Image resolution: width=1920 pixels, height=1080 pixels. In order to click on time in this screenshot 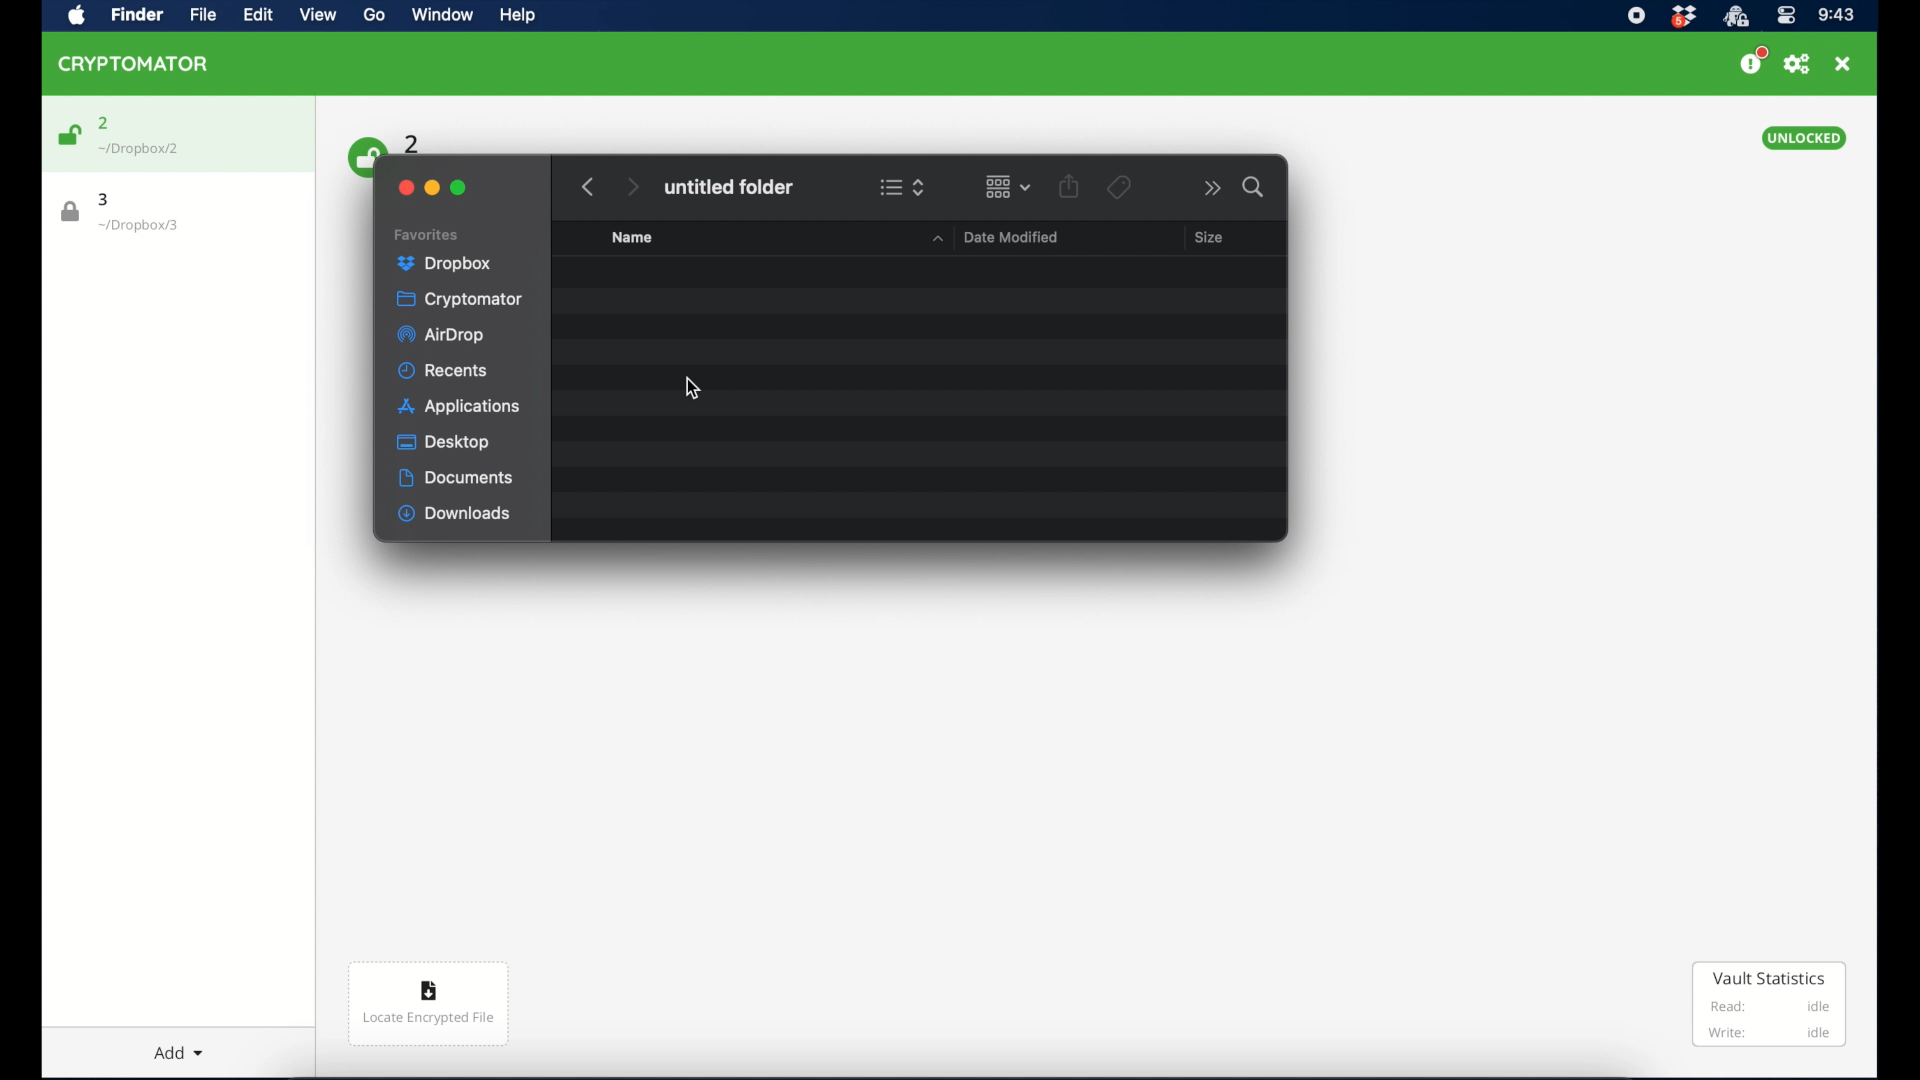, I will do `click(1836, 16)`.